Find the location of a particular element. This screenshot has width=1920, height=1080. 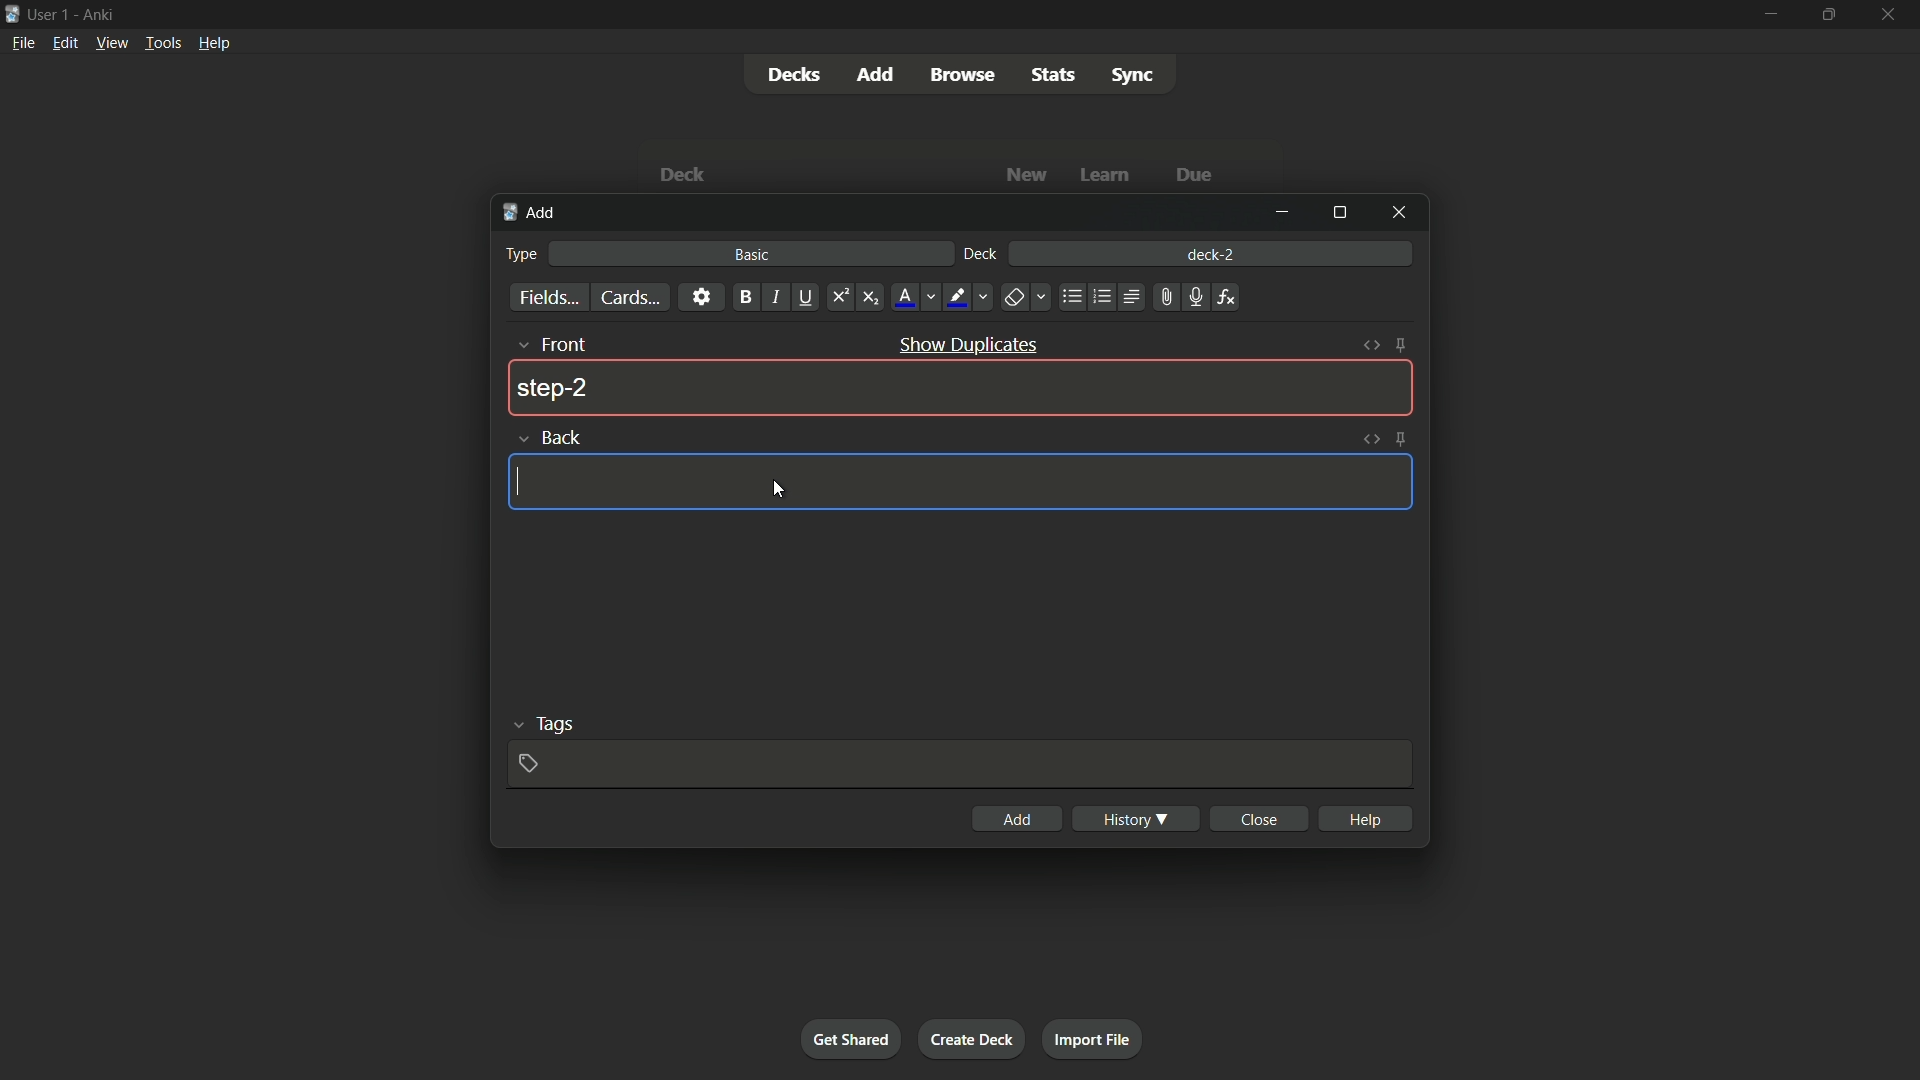

browse is located at coordinates (964, 75).